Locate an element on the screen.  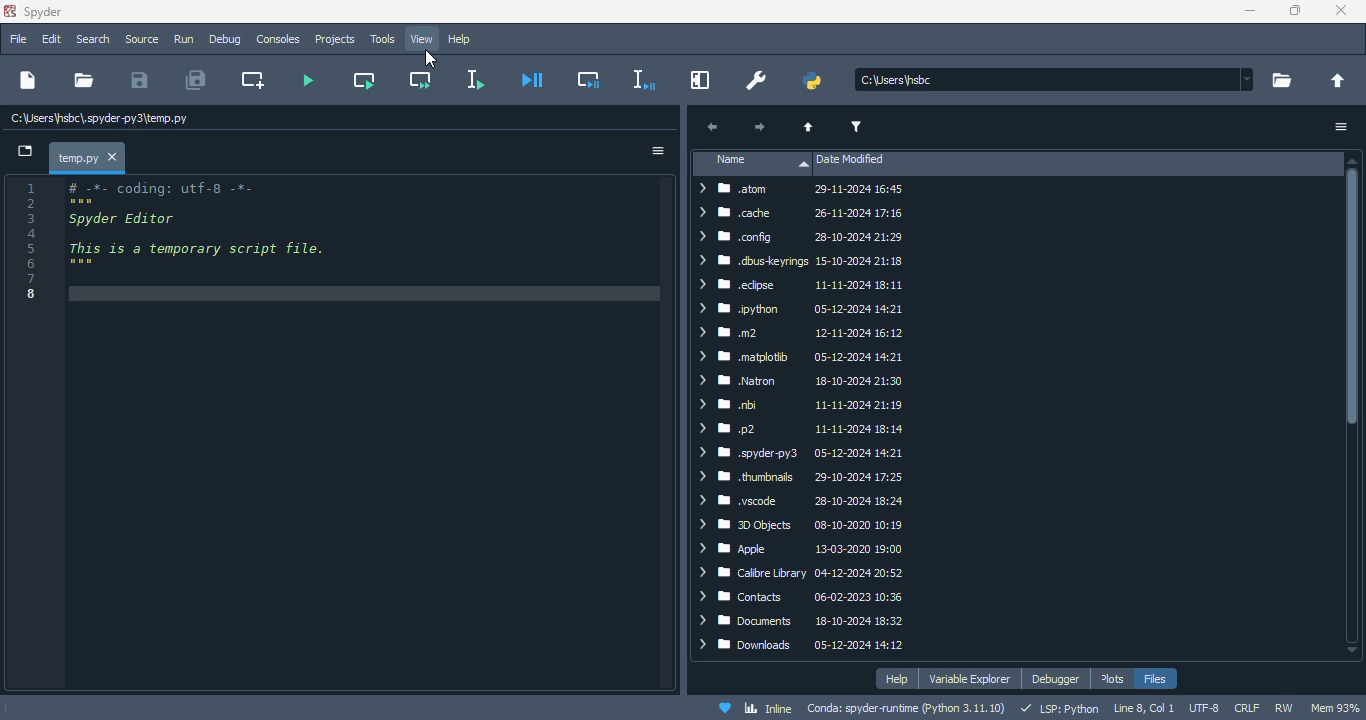
temporary file is located at coordinates (77, 156).